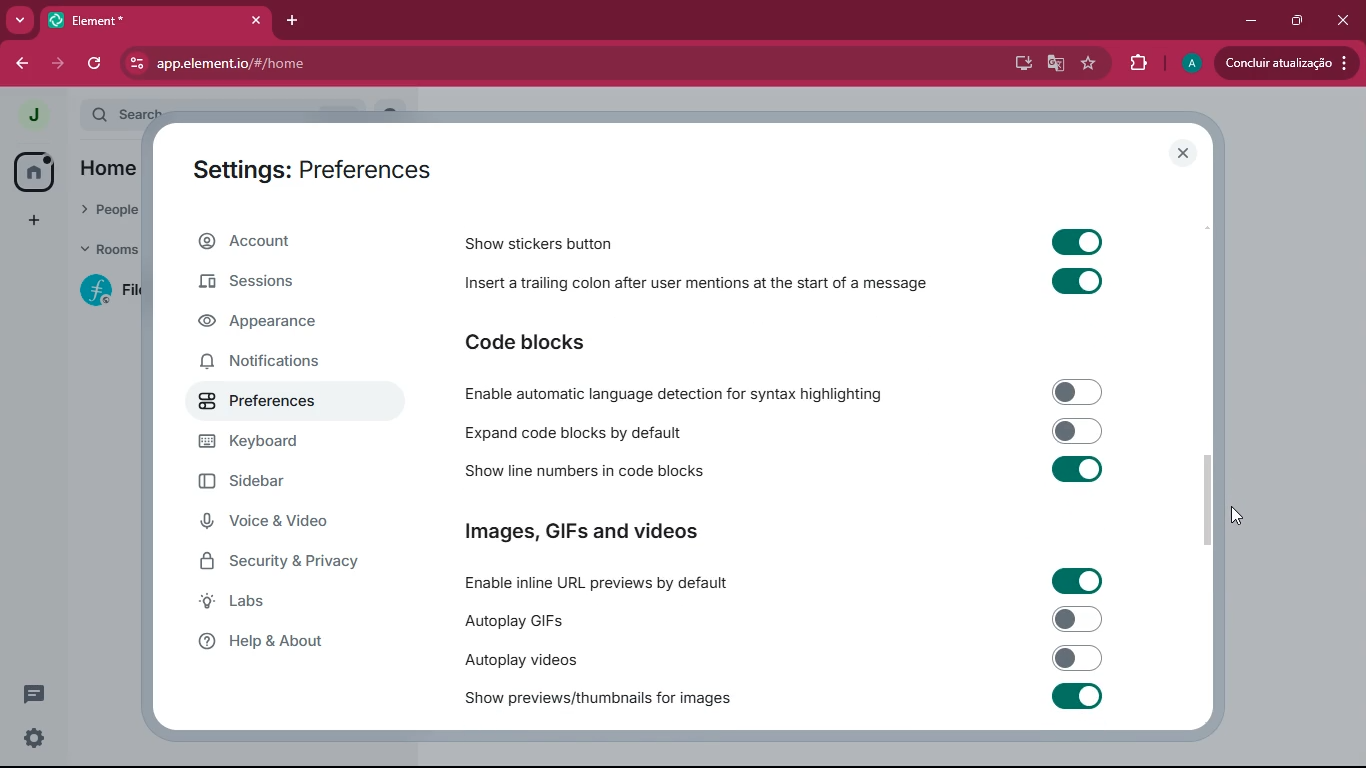 The width and height of the screenshot is (1366, 768). I want to click on , so click(1079, 430).